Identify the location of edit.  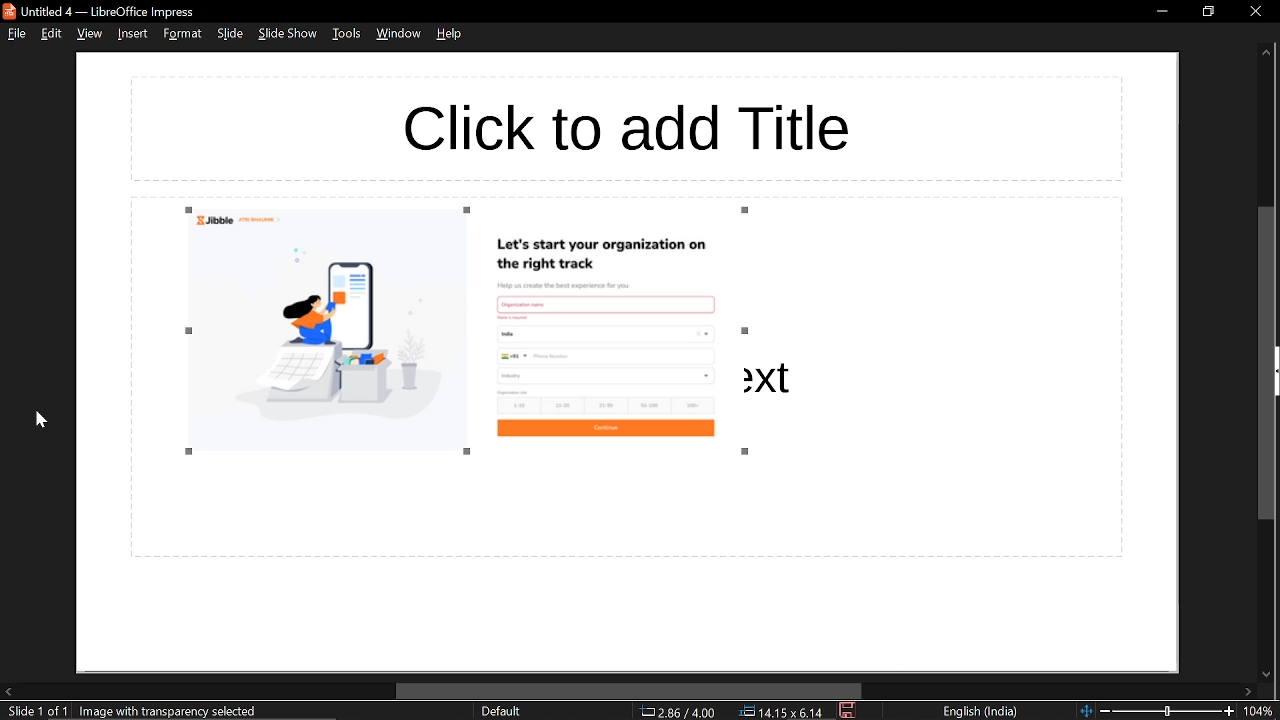
(53, 33).